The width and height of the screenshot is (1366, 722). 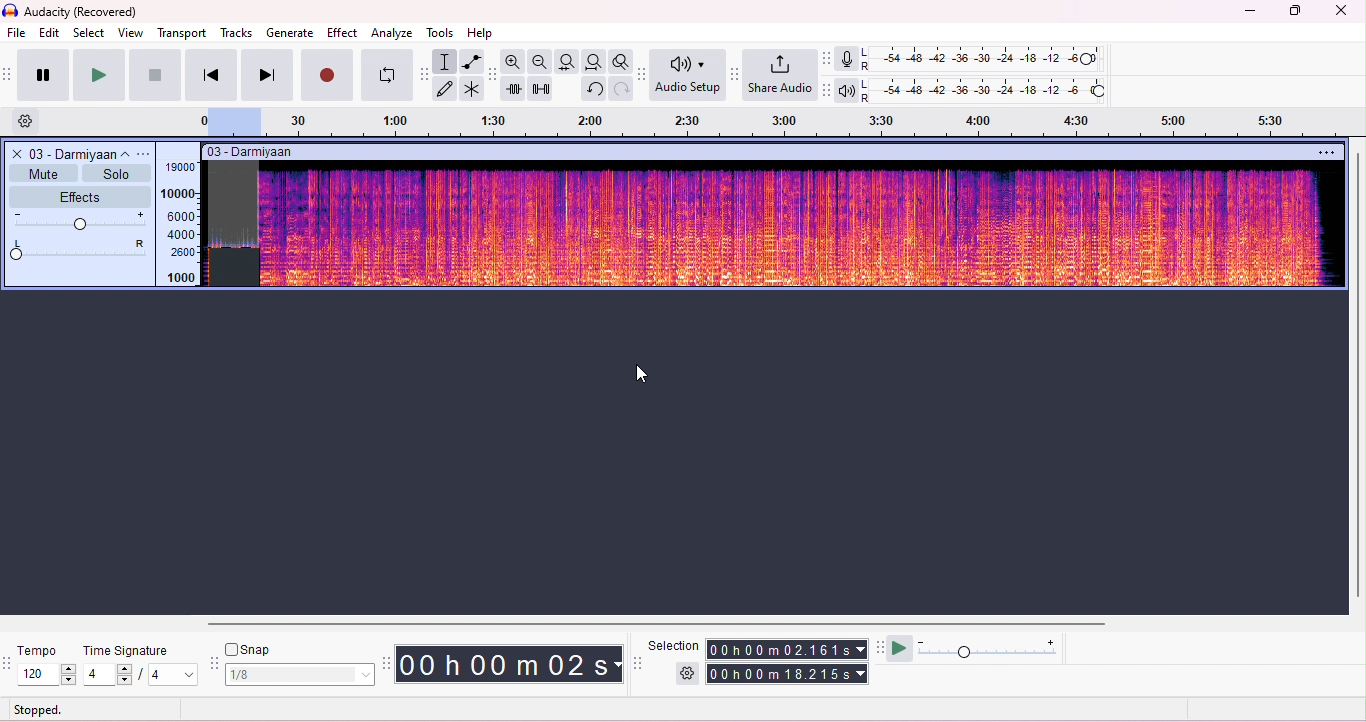 What do you see at coordinates (79, 251) in the screenshot?
I see `pan` at bounding box center [79, 251].